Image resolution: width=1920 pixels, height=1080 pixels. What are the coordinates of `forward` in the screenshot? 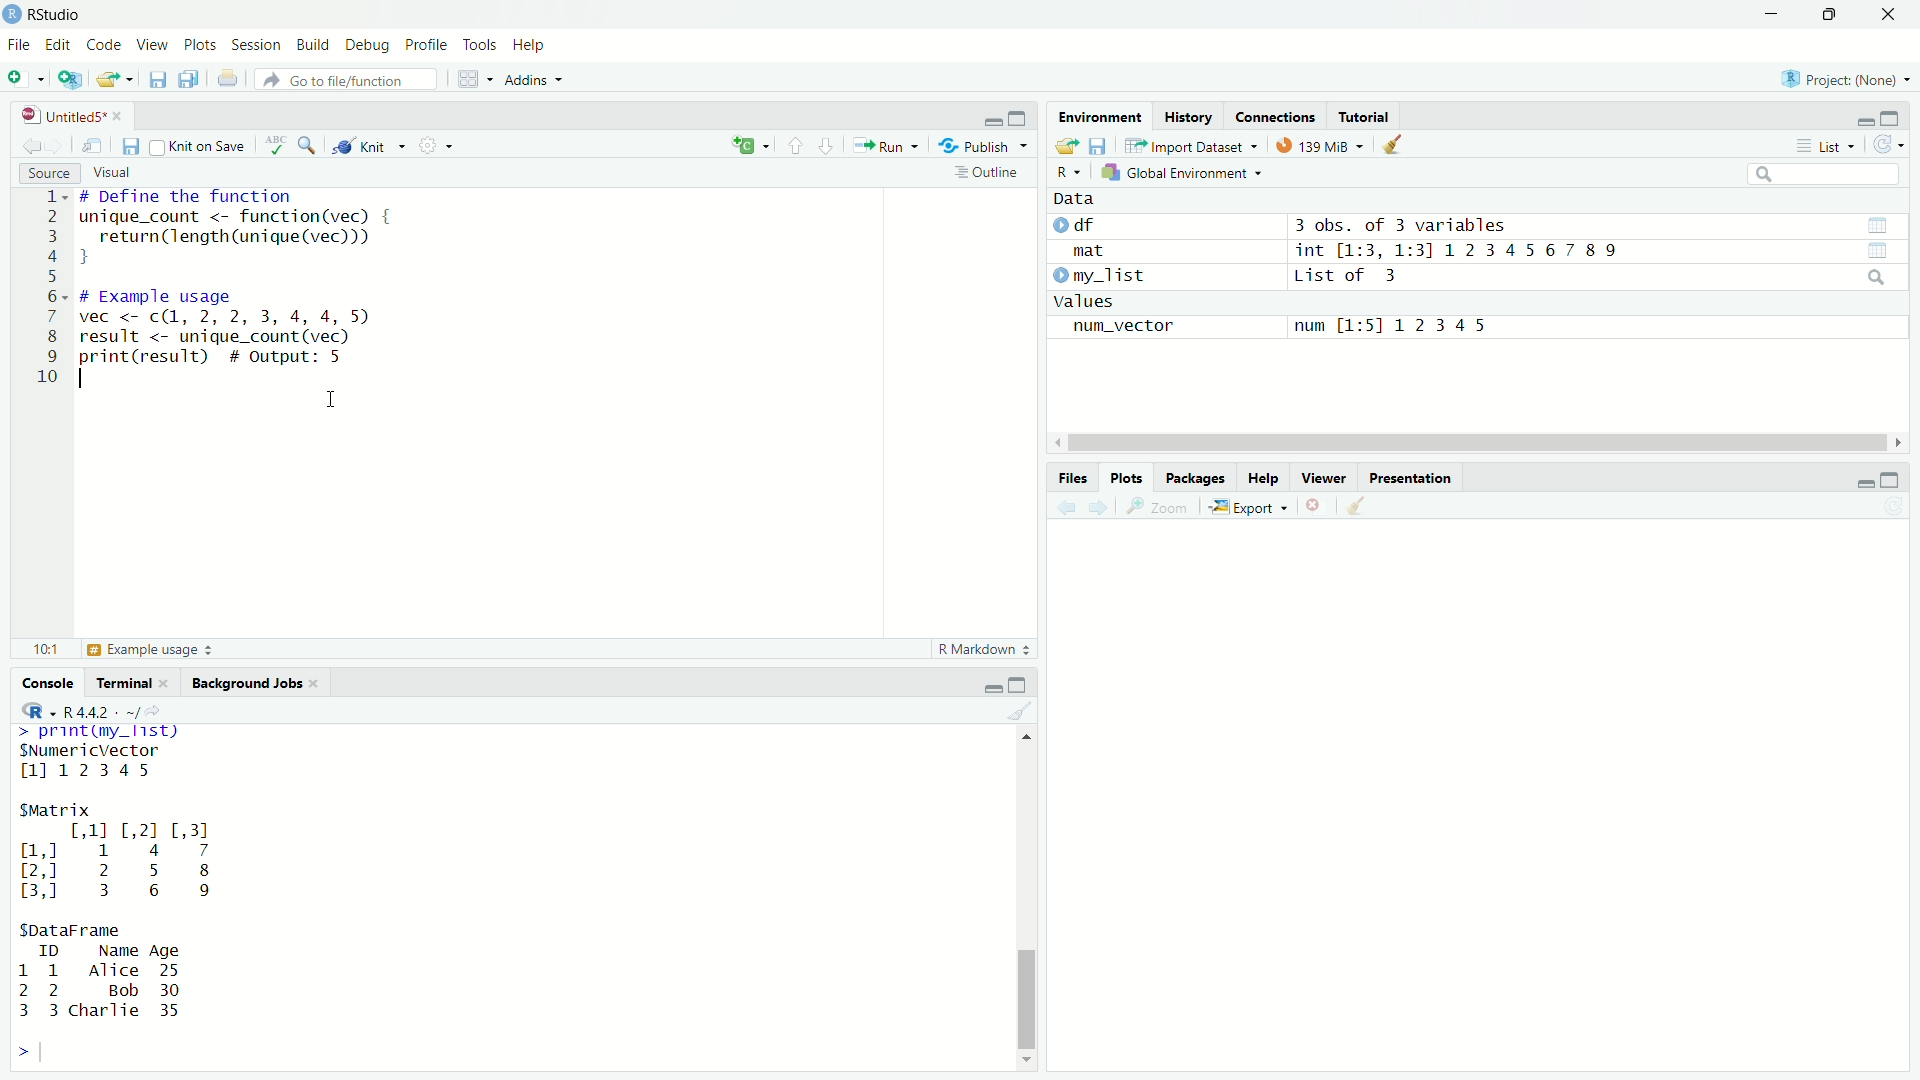 It's located at (56, 145).